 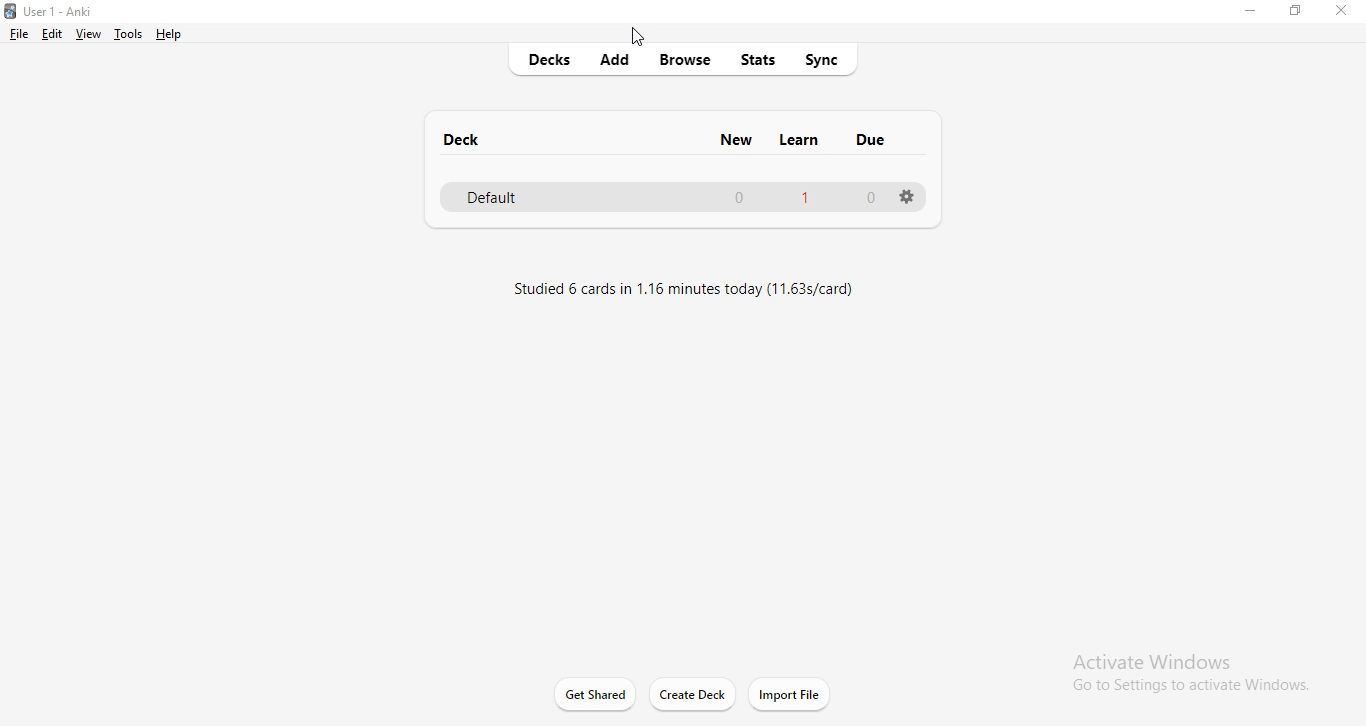 I want to click on edit, so click(x=51, y=34).